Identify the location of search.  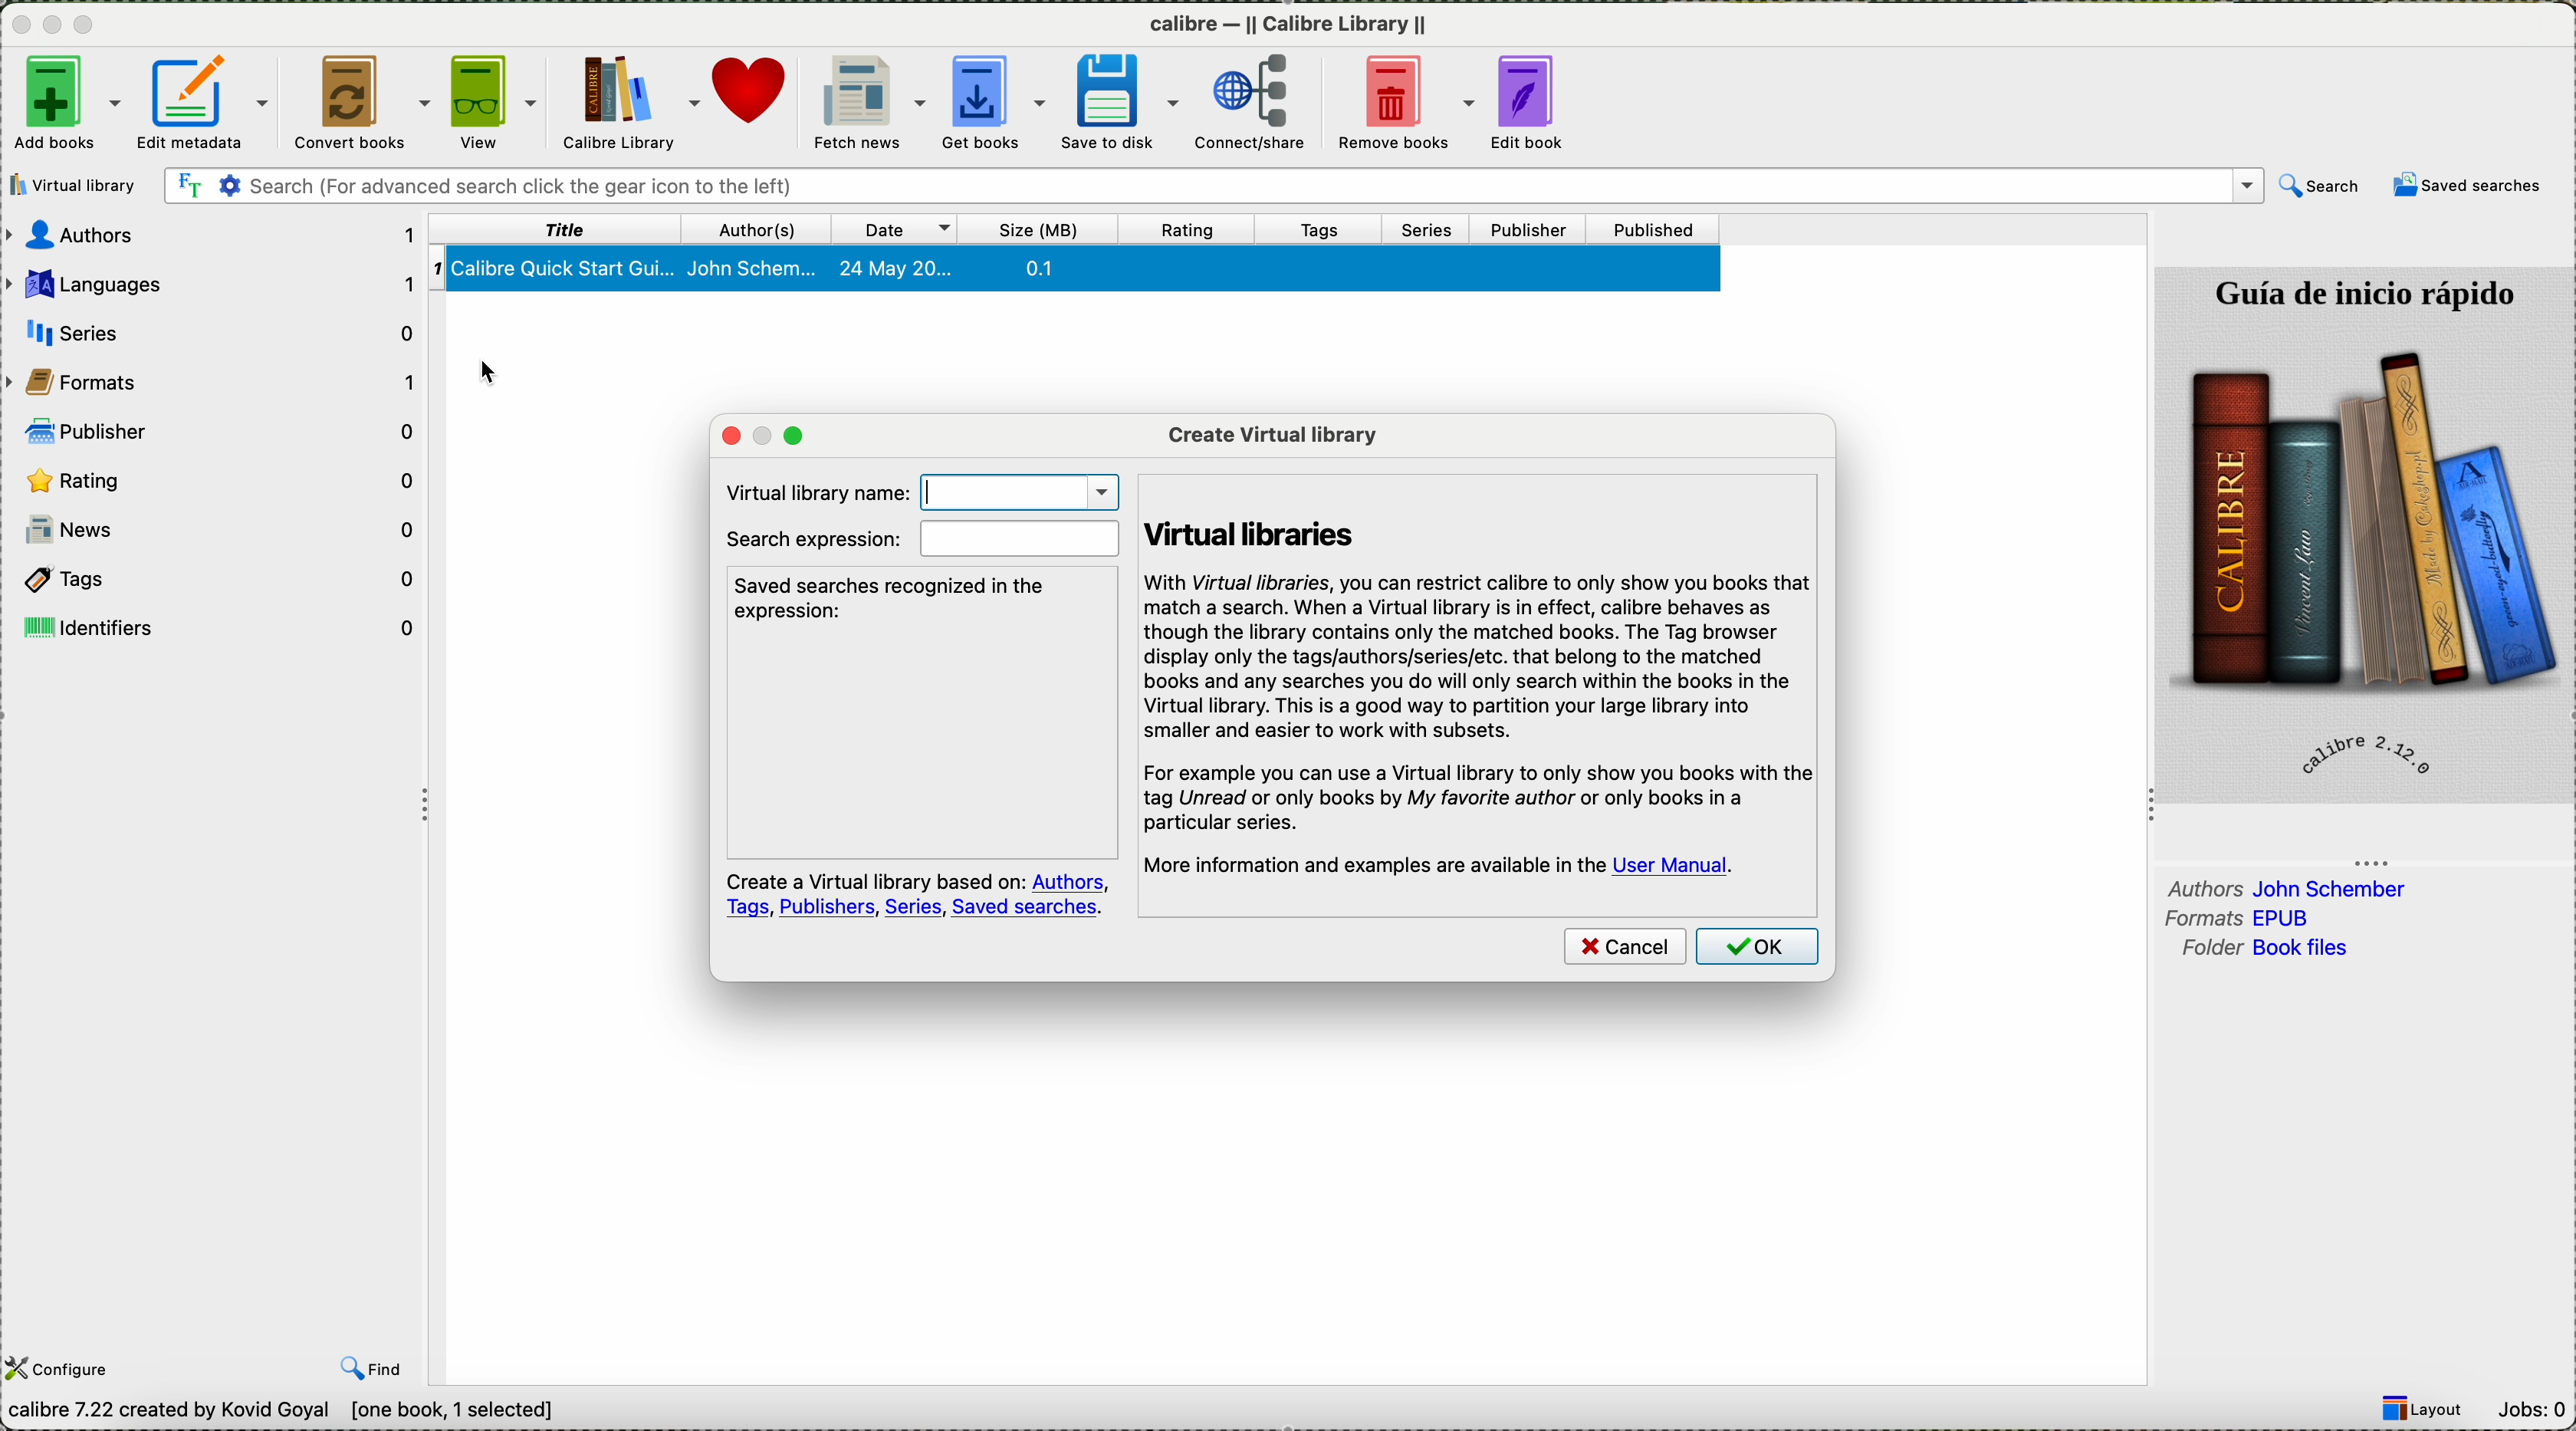
(2318, 186).